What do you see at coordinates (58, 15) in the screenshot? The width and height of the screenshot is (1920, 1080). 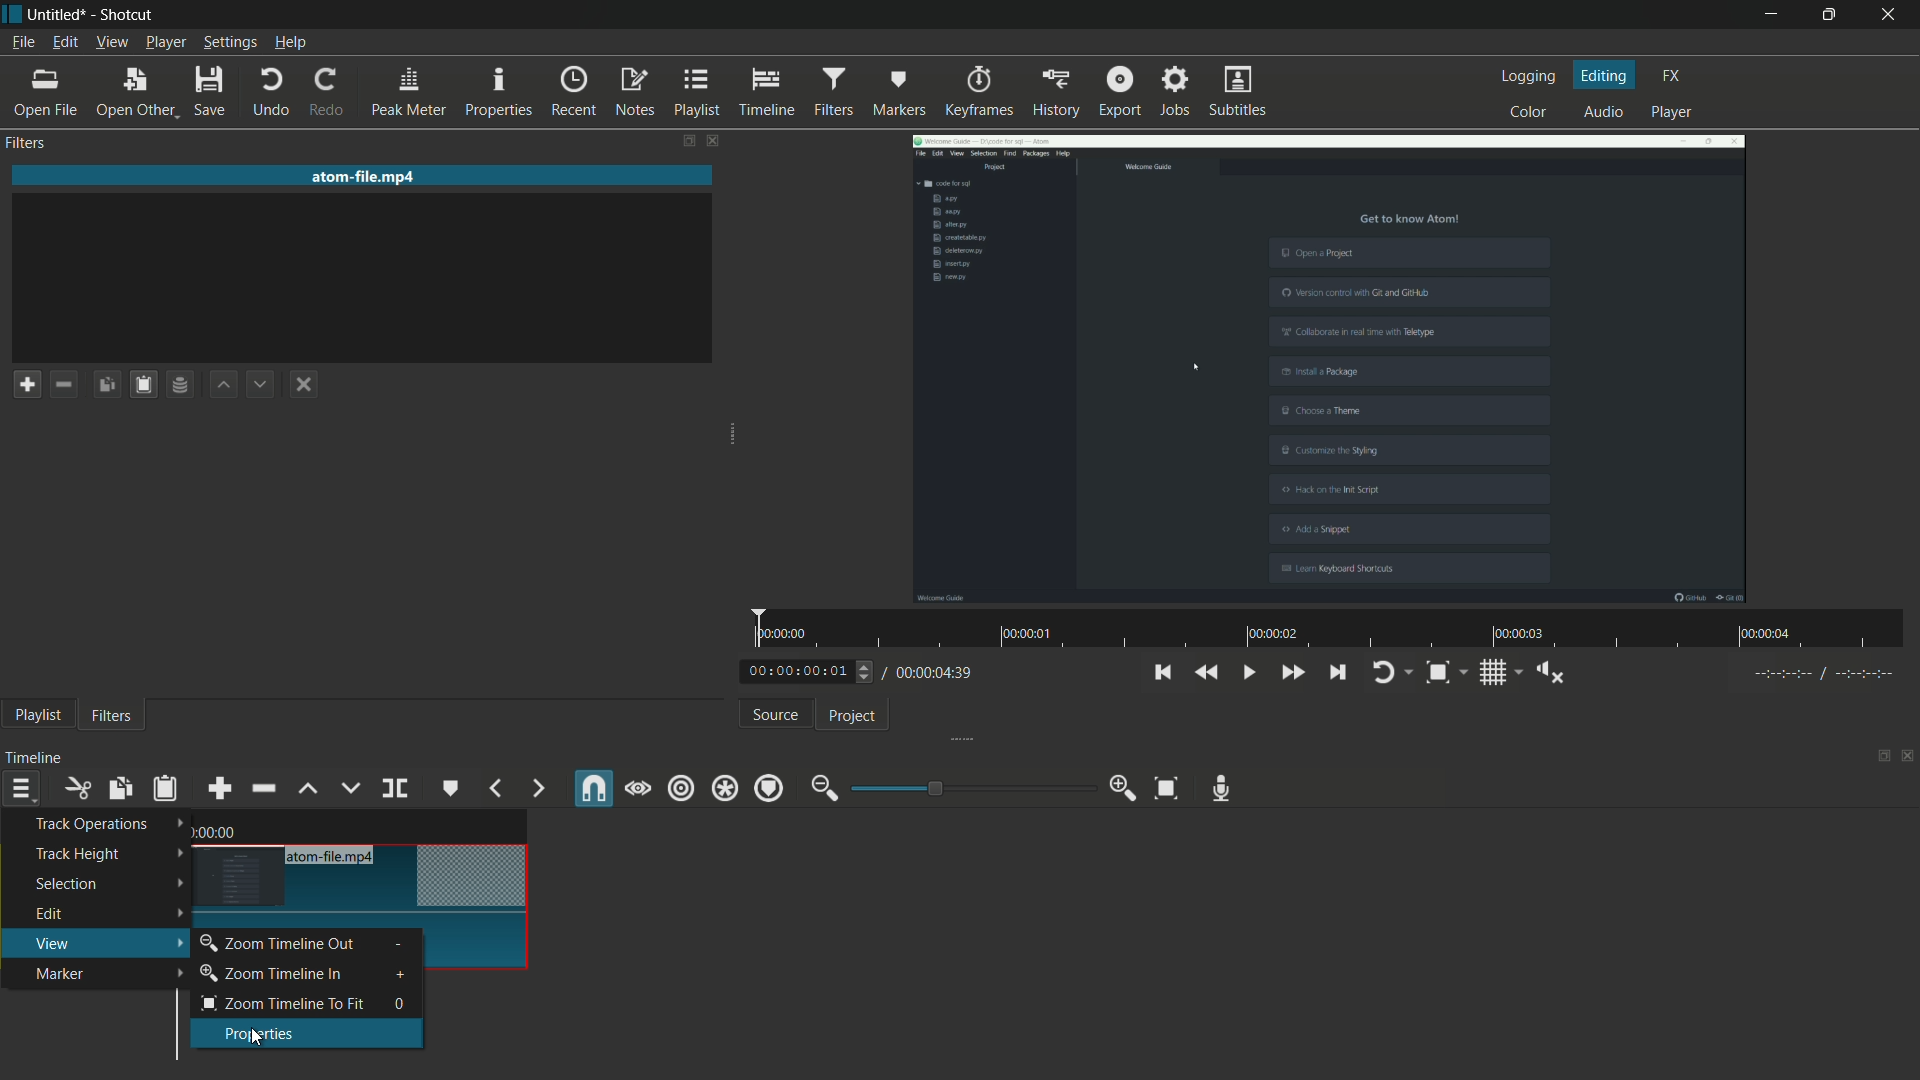 I see `project name` at bounding box center [58, 15].